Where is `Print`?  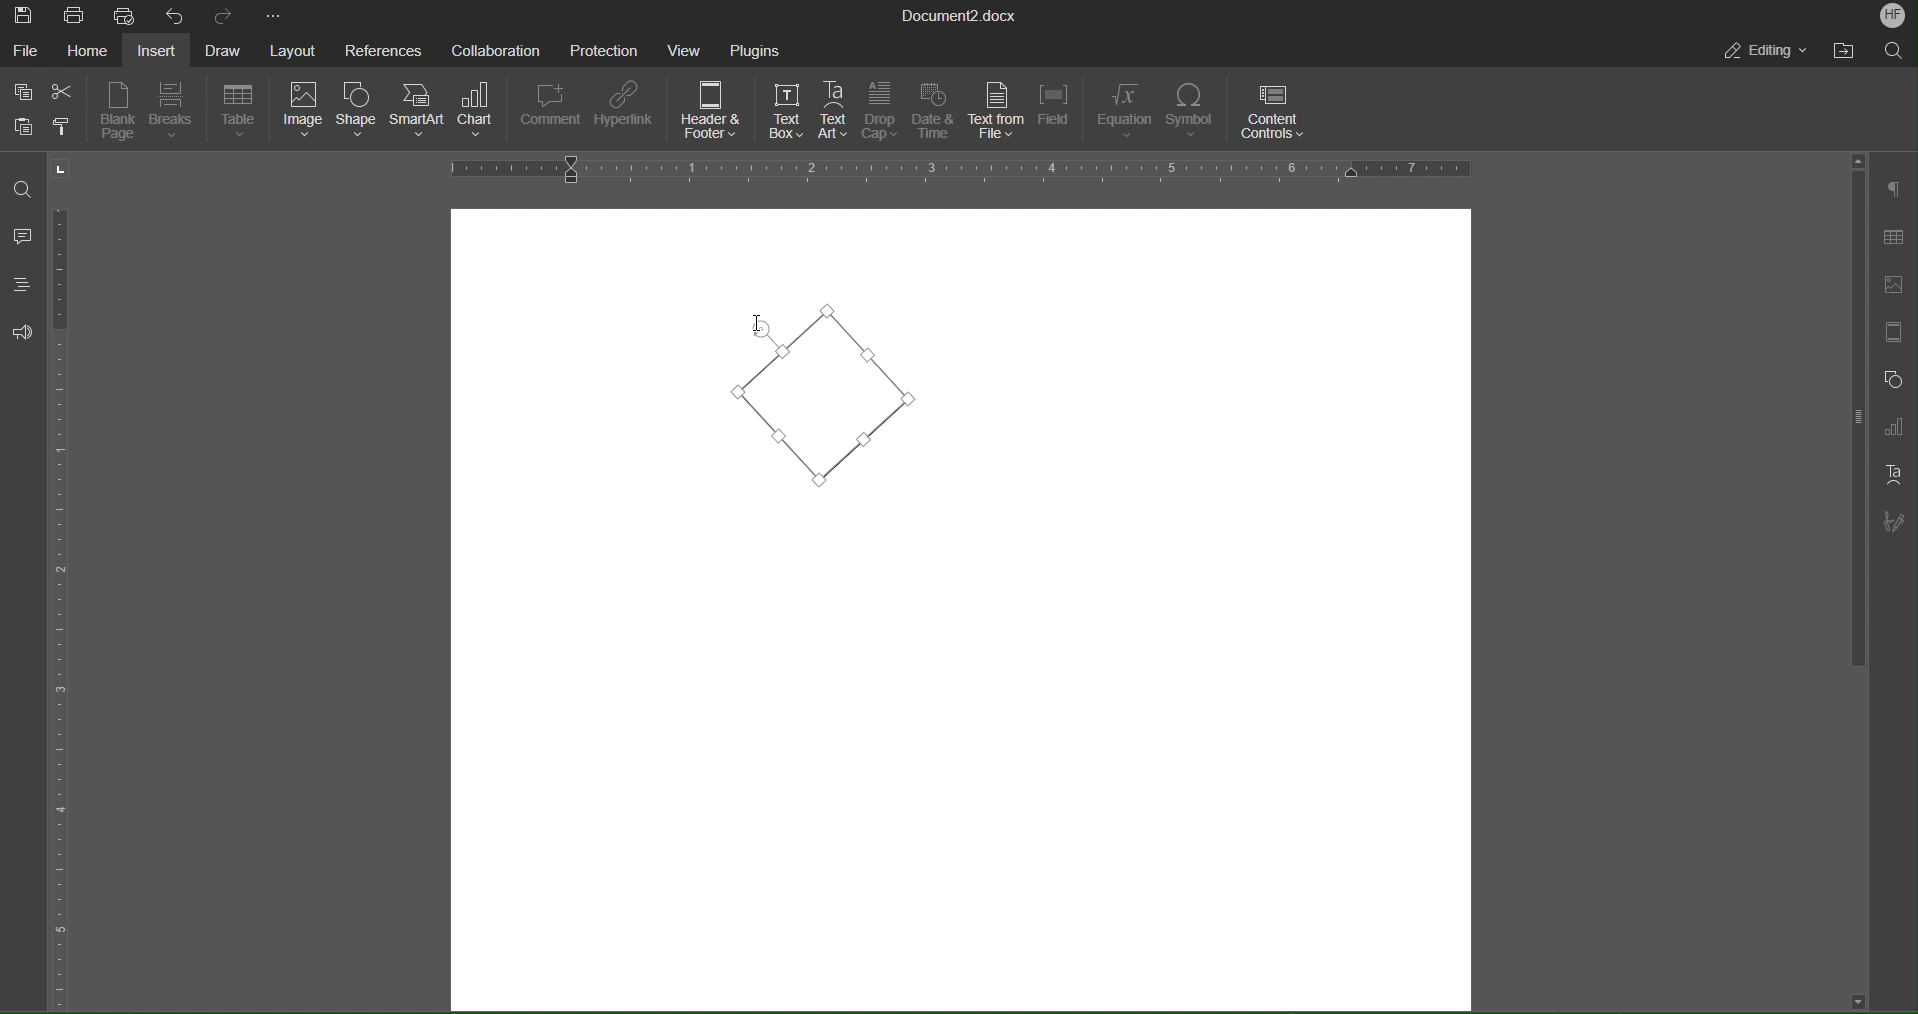
Print is located at coordinates (76, 14).